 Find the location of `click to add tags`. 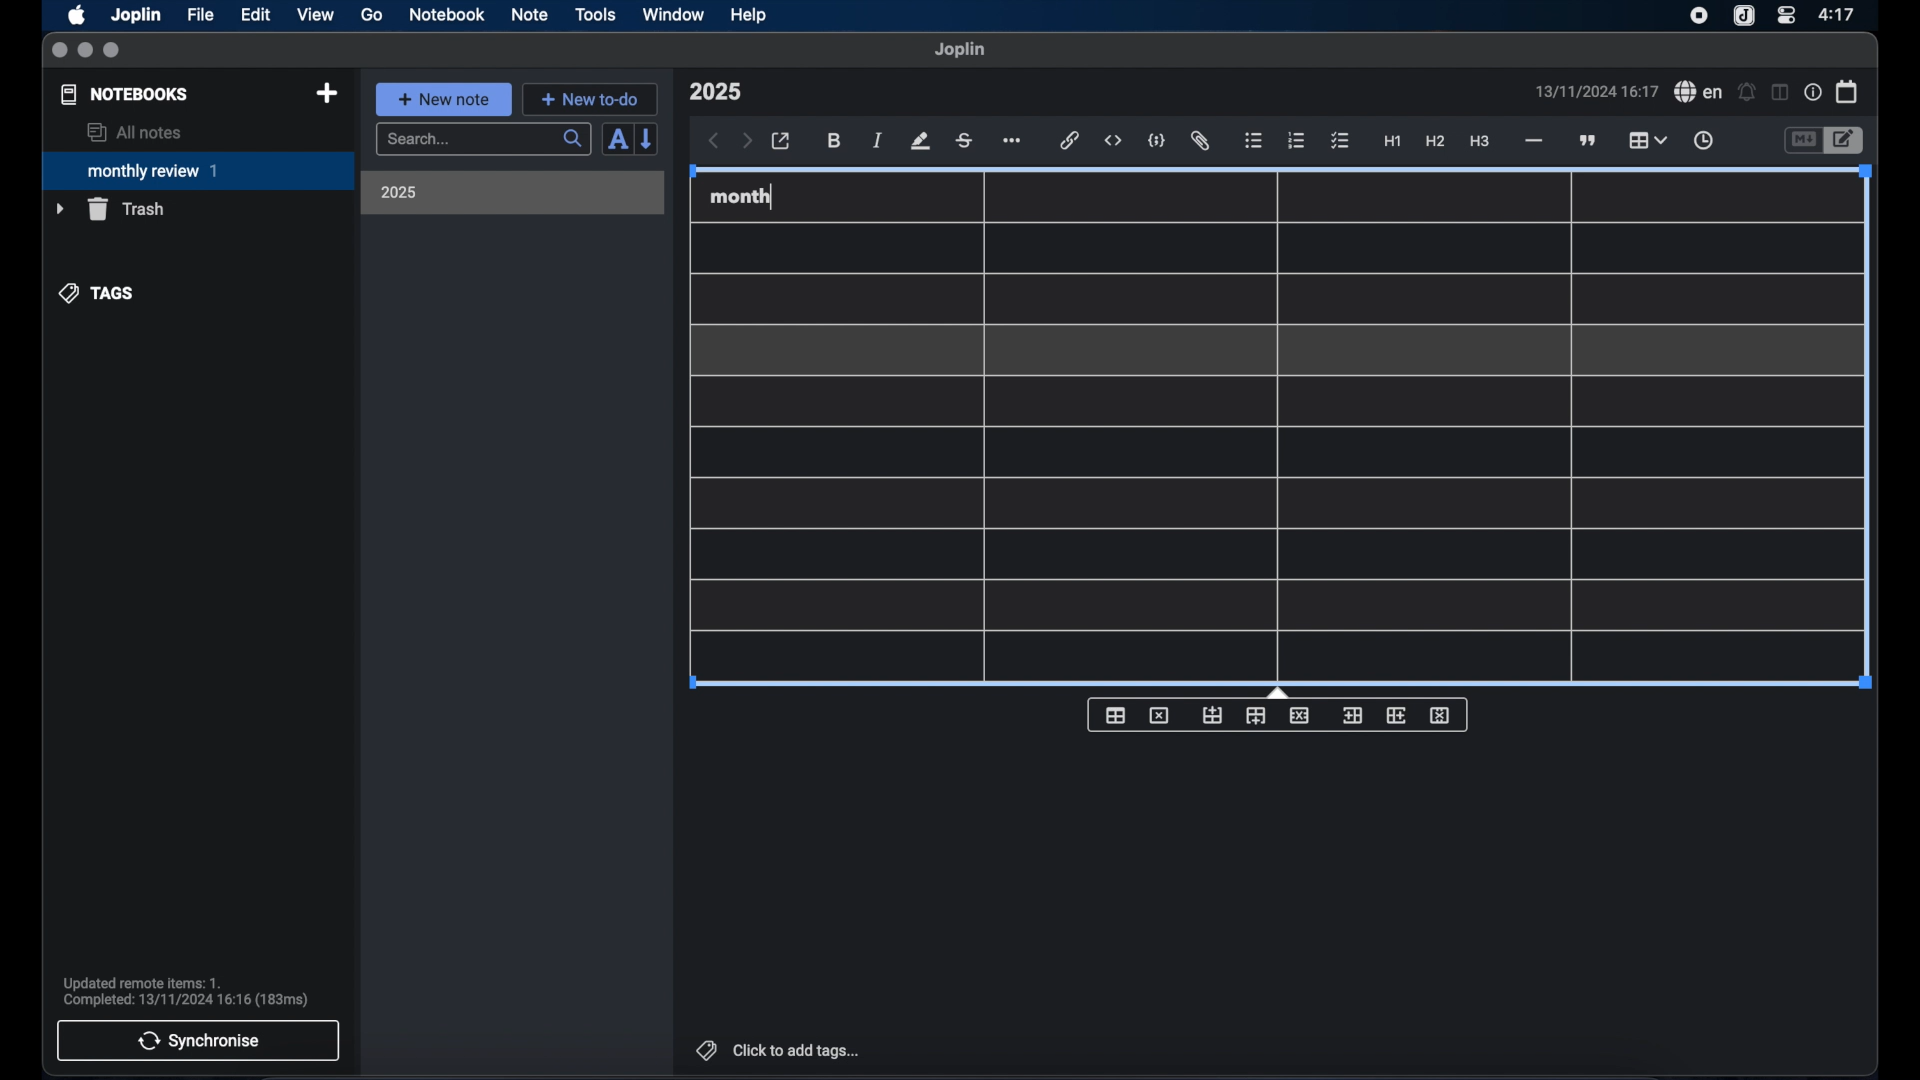

click to add tags is located at coordinates (780, 1050).